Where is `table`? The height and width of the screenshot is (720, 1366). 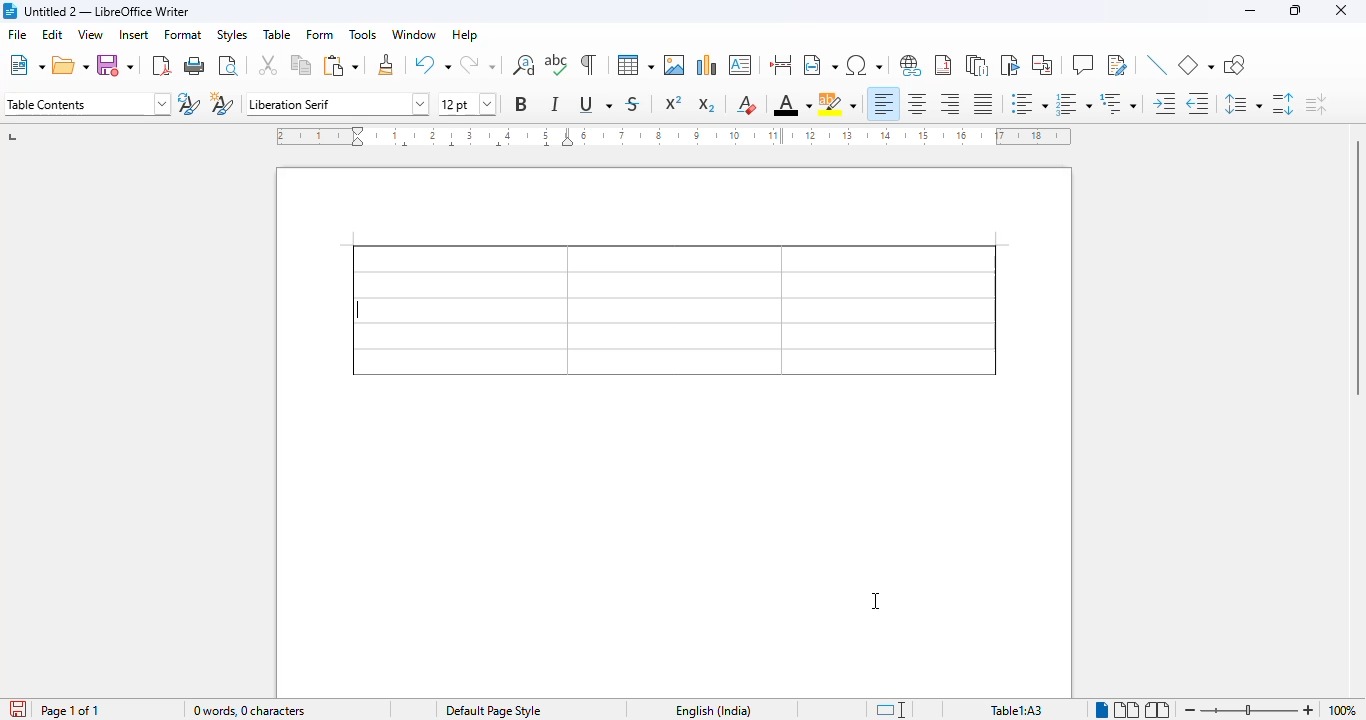 table is located at coordinates (277, 34).